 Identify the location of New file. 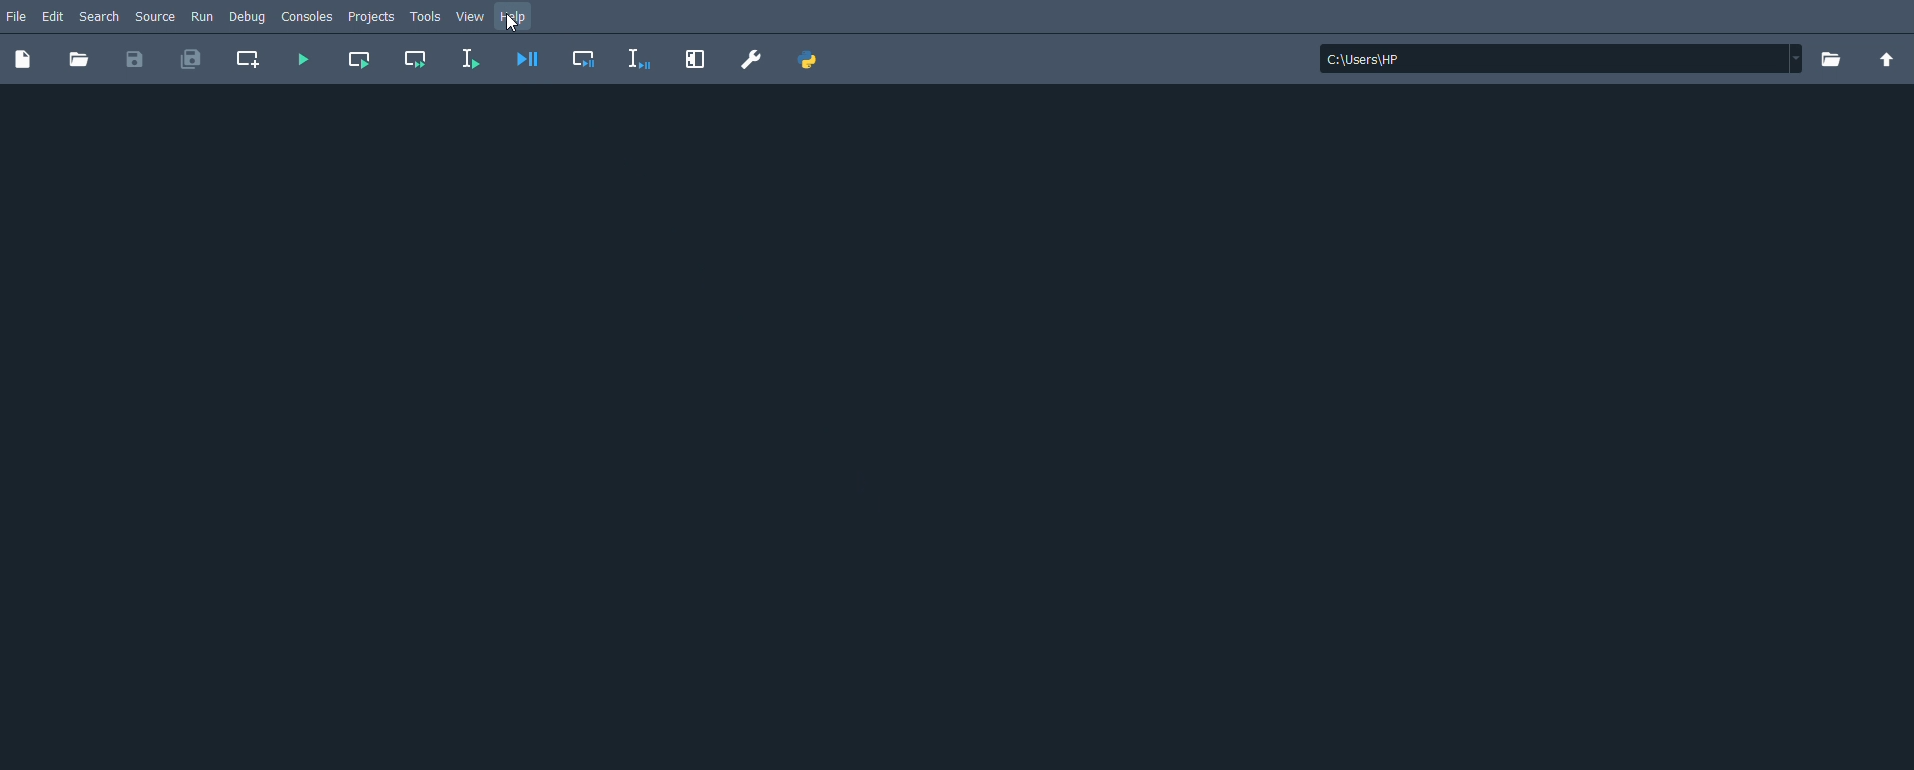
(23, 59).